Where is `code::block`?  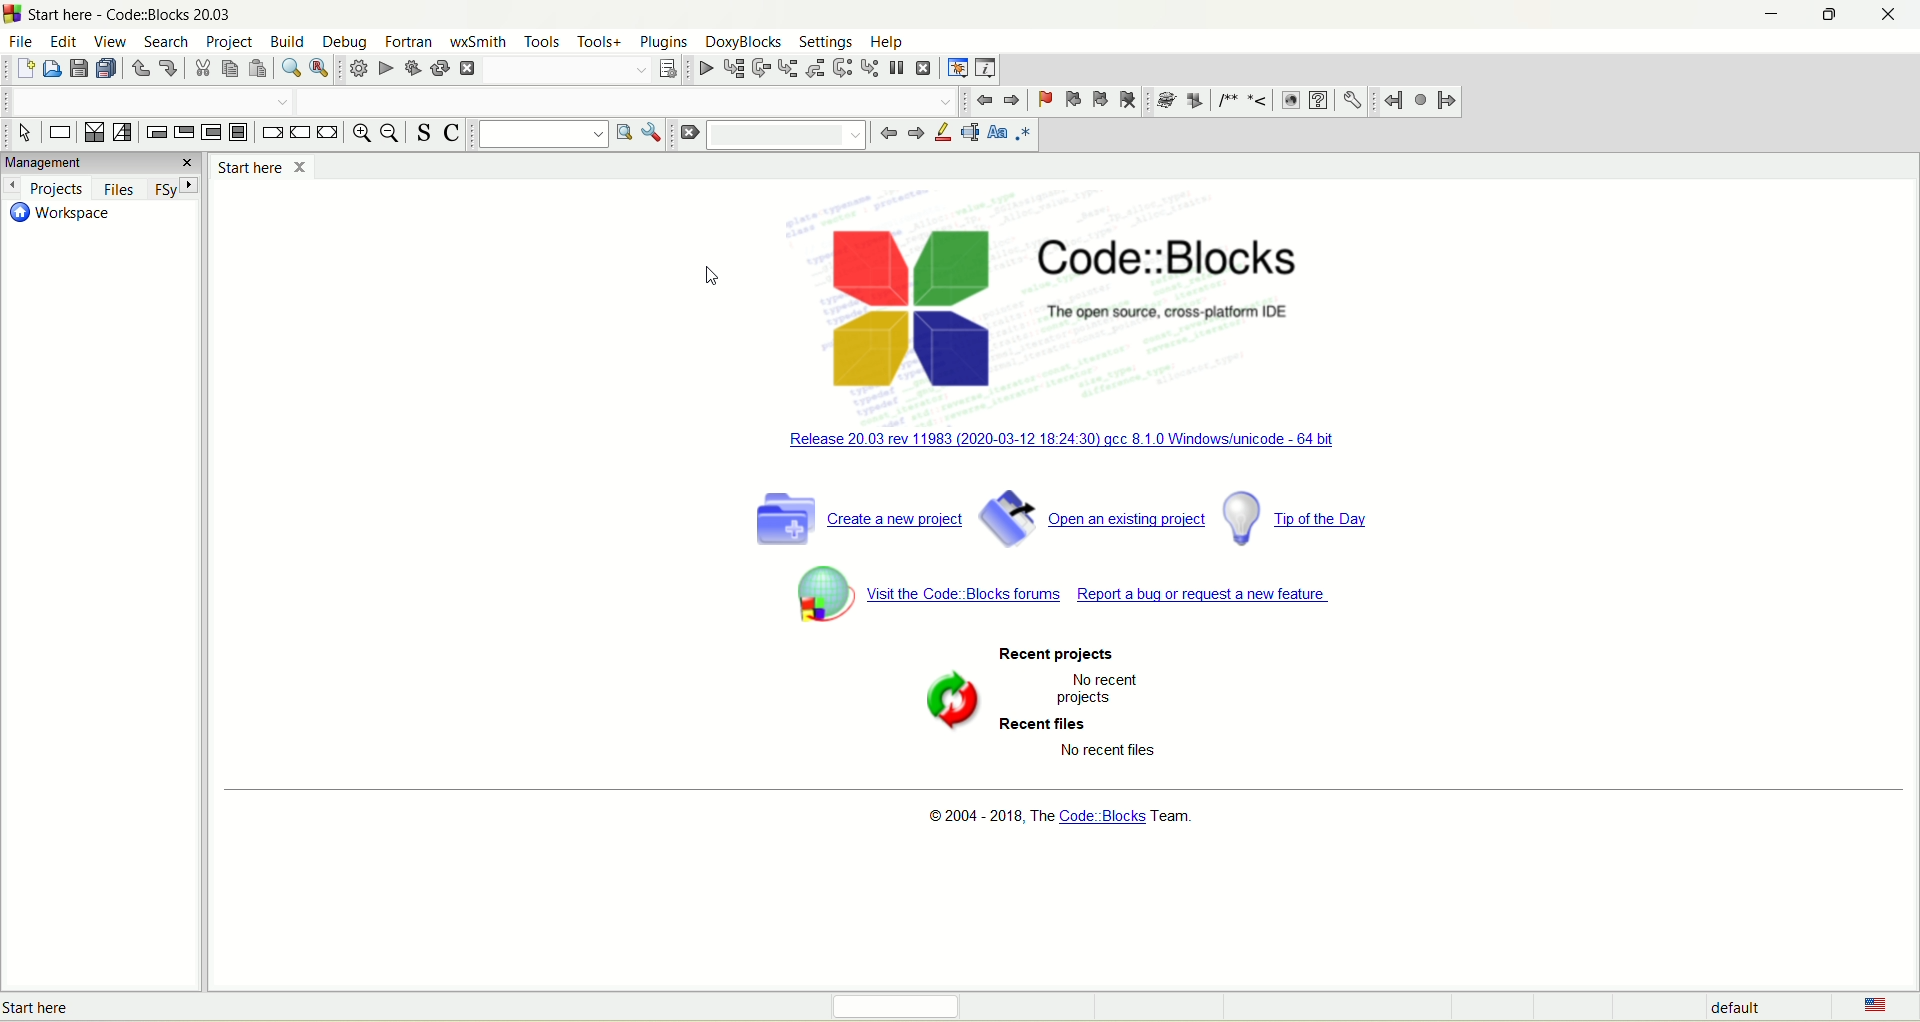
code::block is located at coordinates (133, 15).